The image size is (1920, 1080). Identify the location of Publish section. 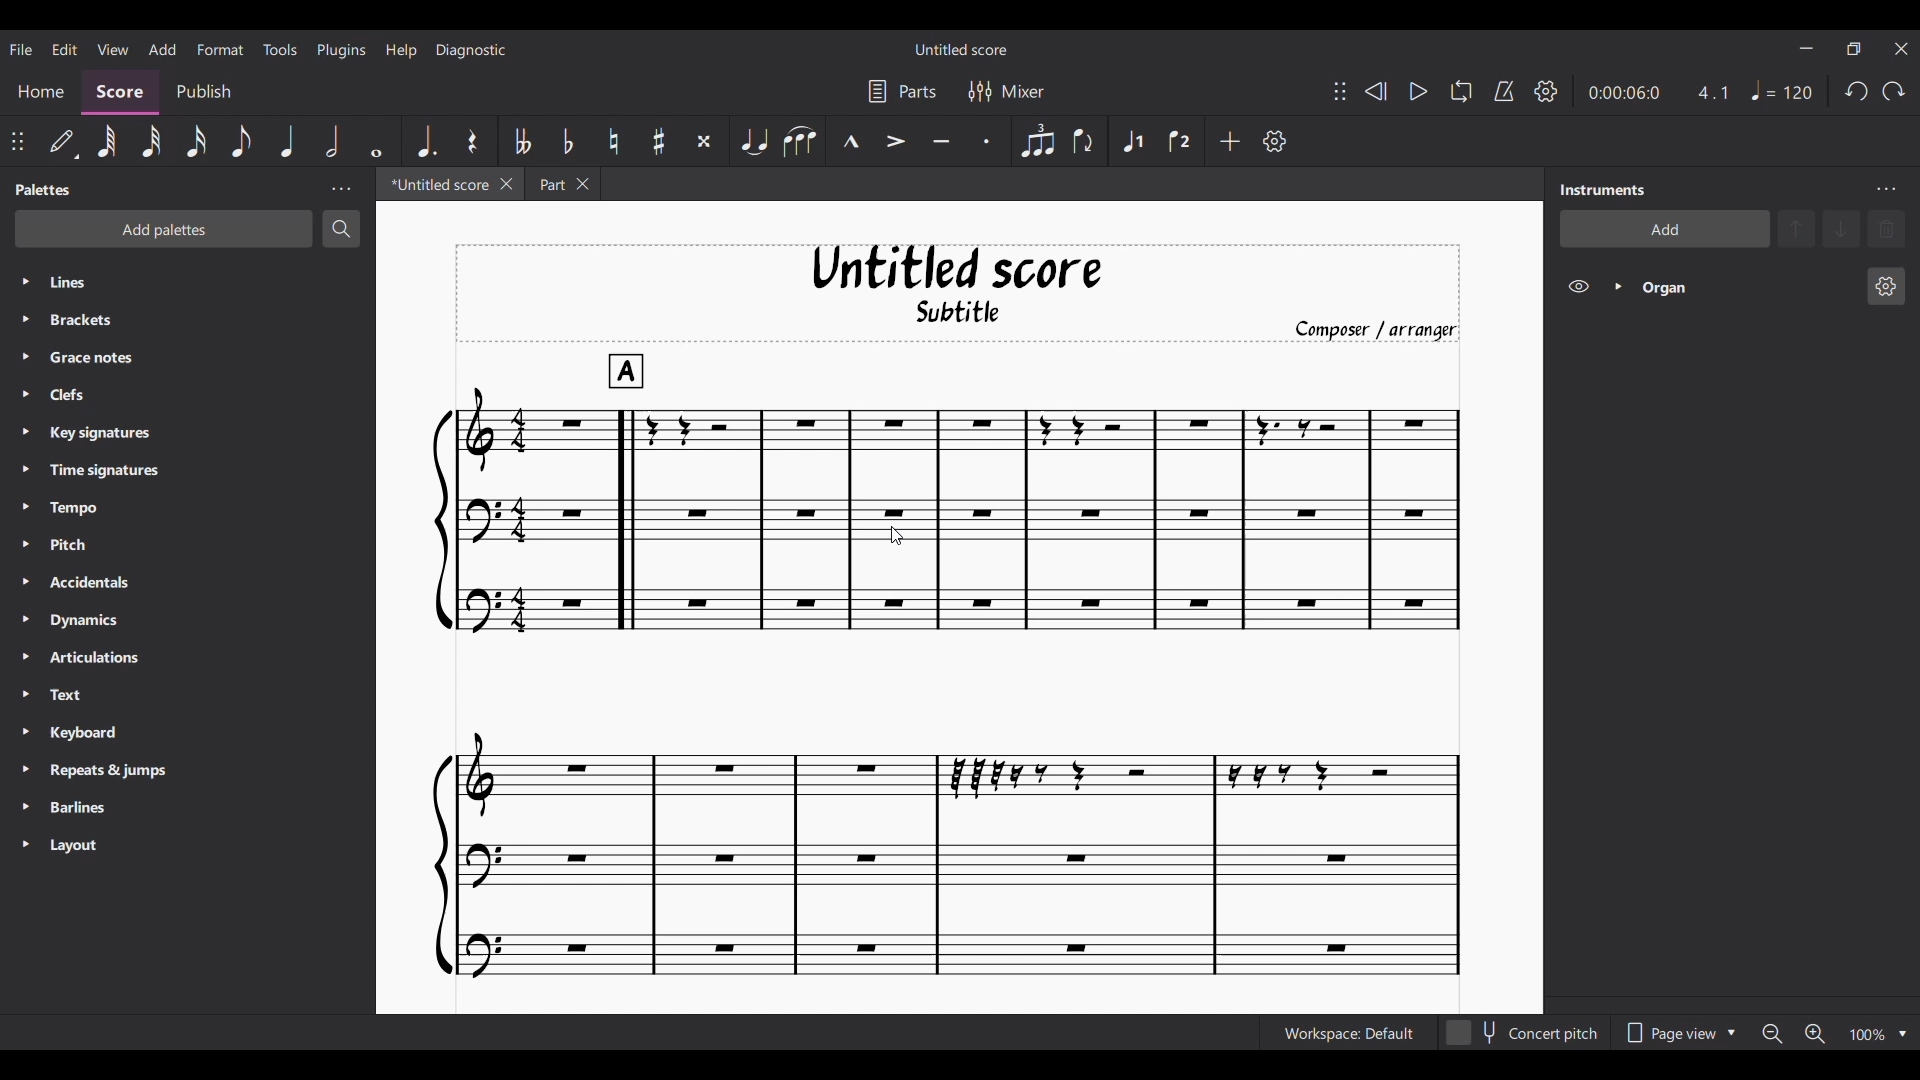
(202, 92).